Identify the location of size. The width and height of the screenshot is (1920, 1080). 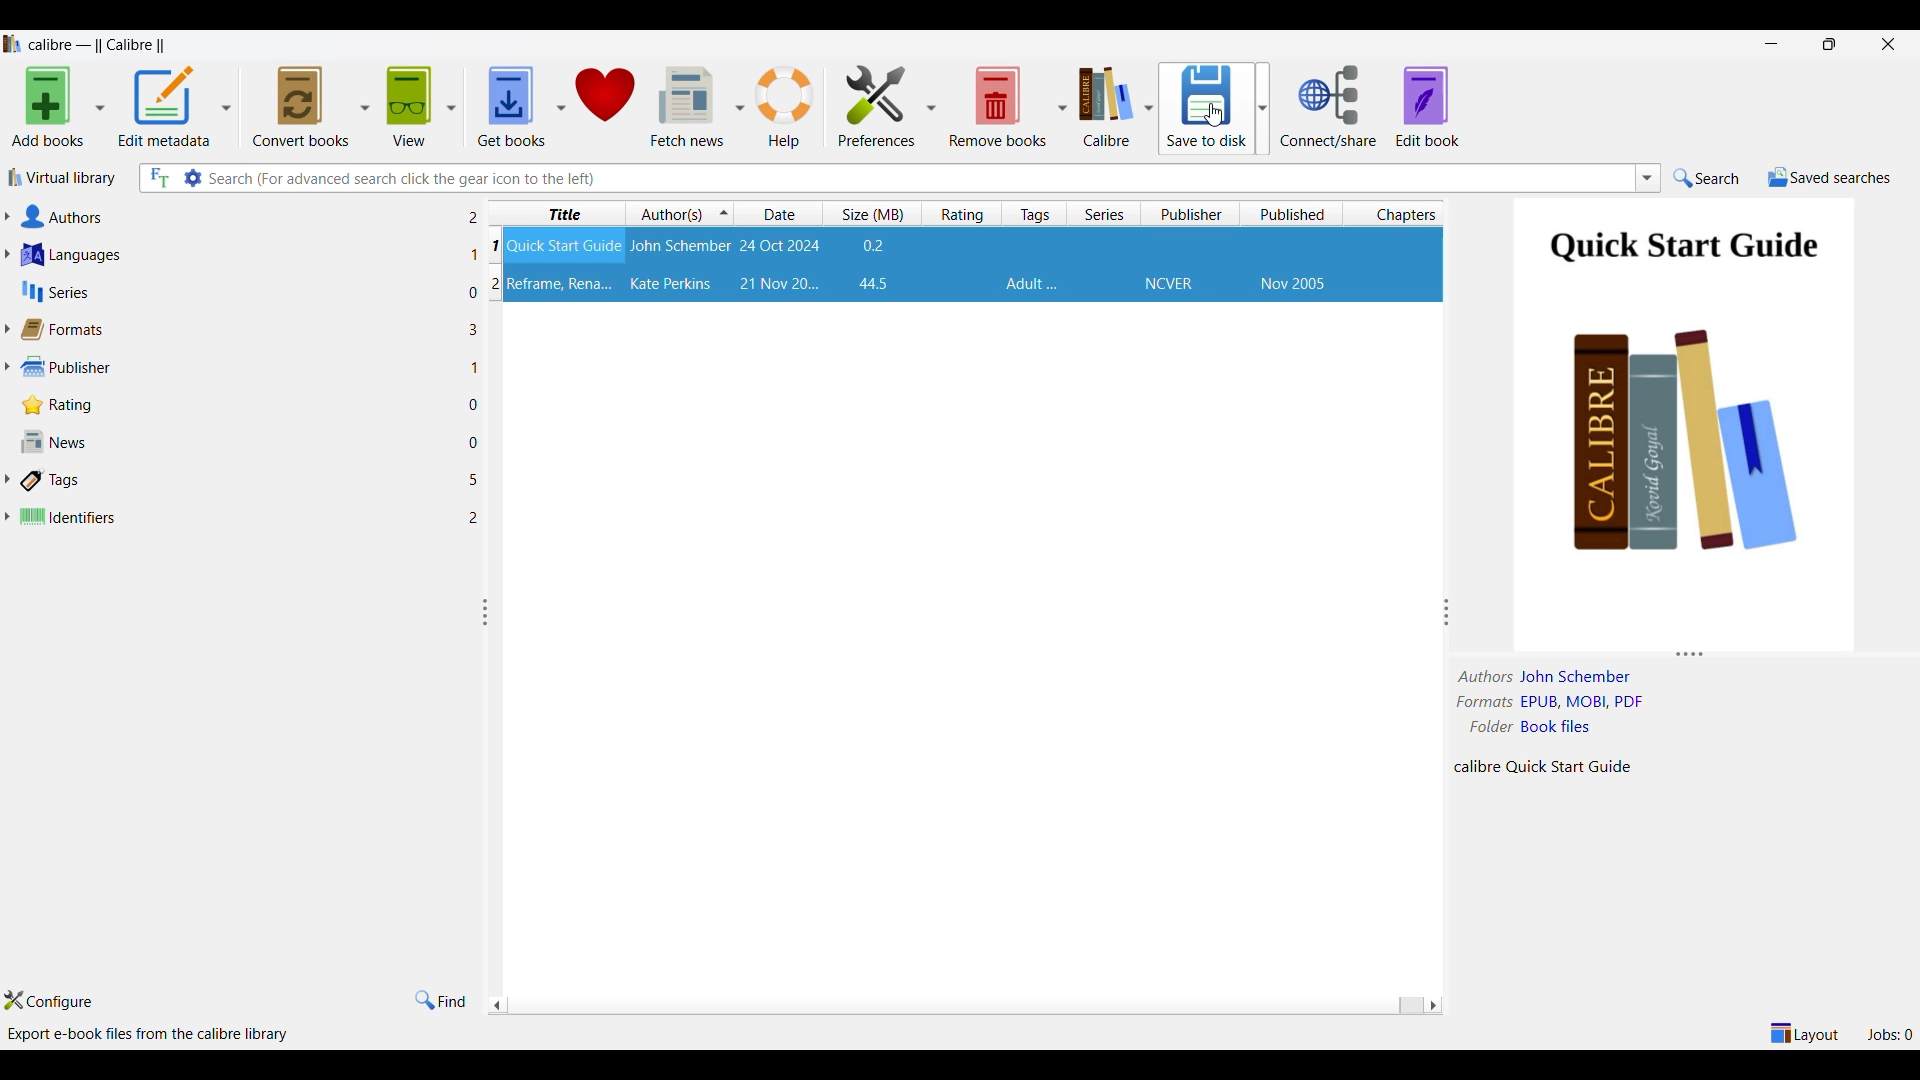
(874, 284).